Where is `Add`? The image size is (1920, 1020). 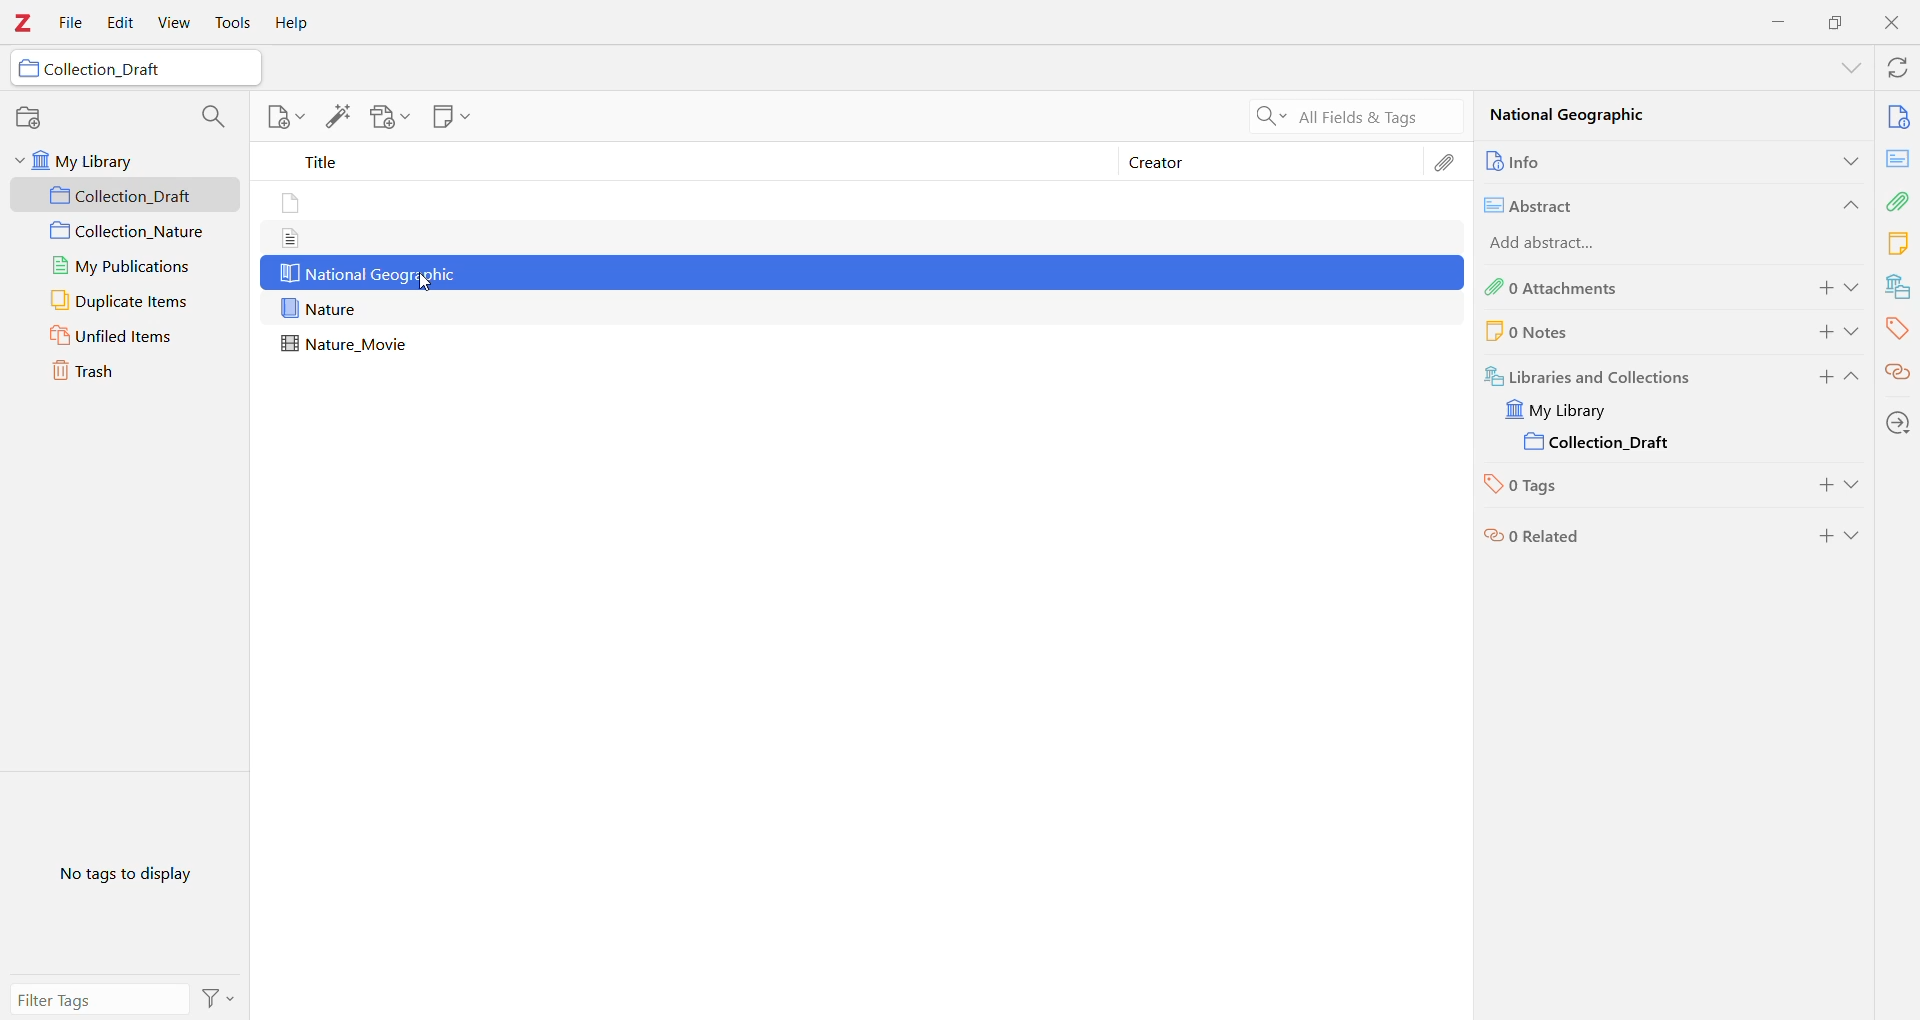
Add is located at coordinates (1820, 380).